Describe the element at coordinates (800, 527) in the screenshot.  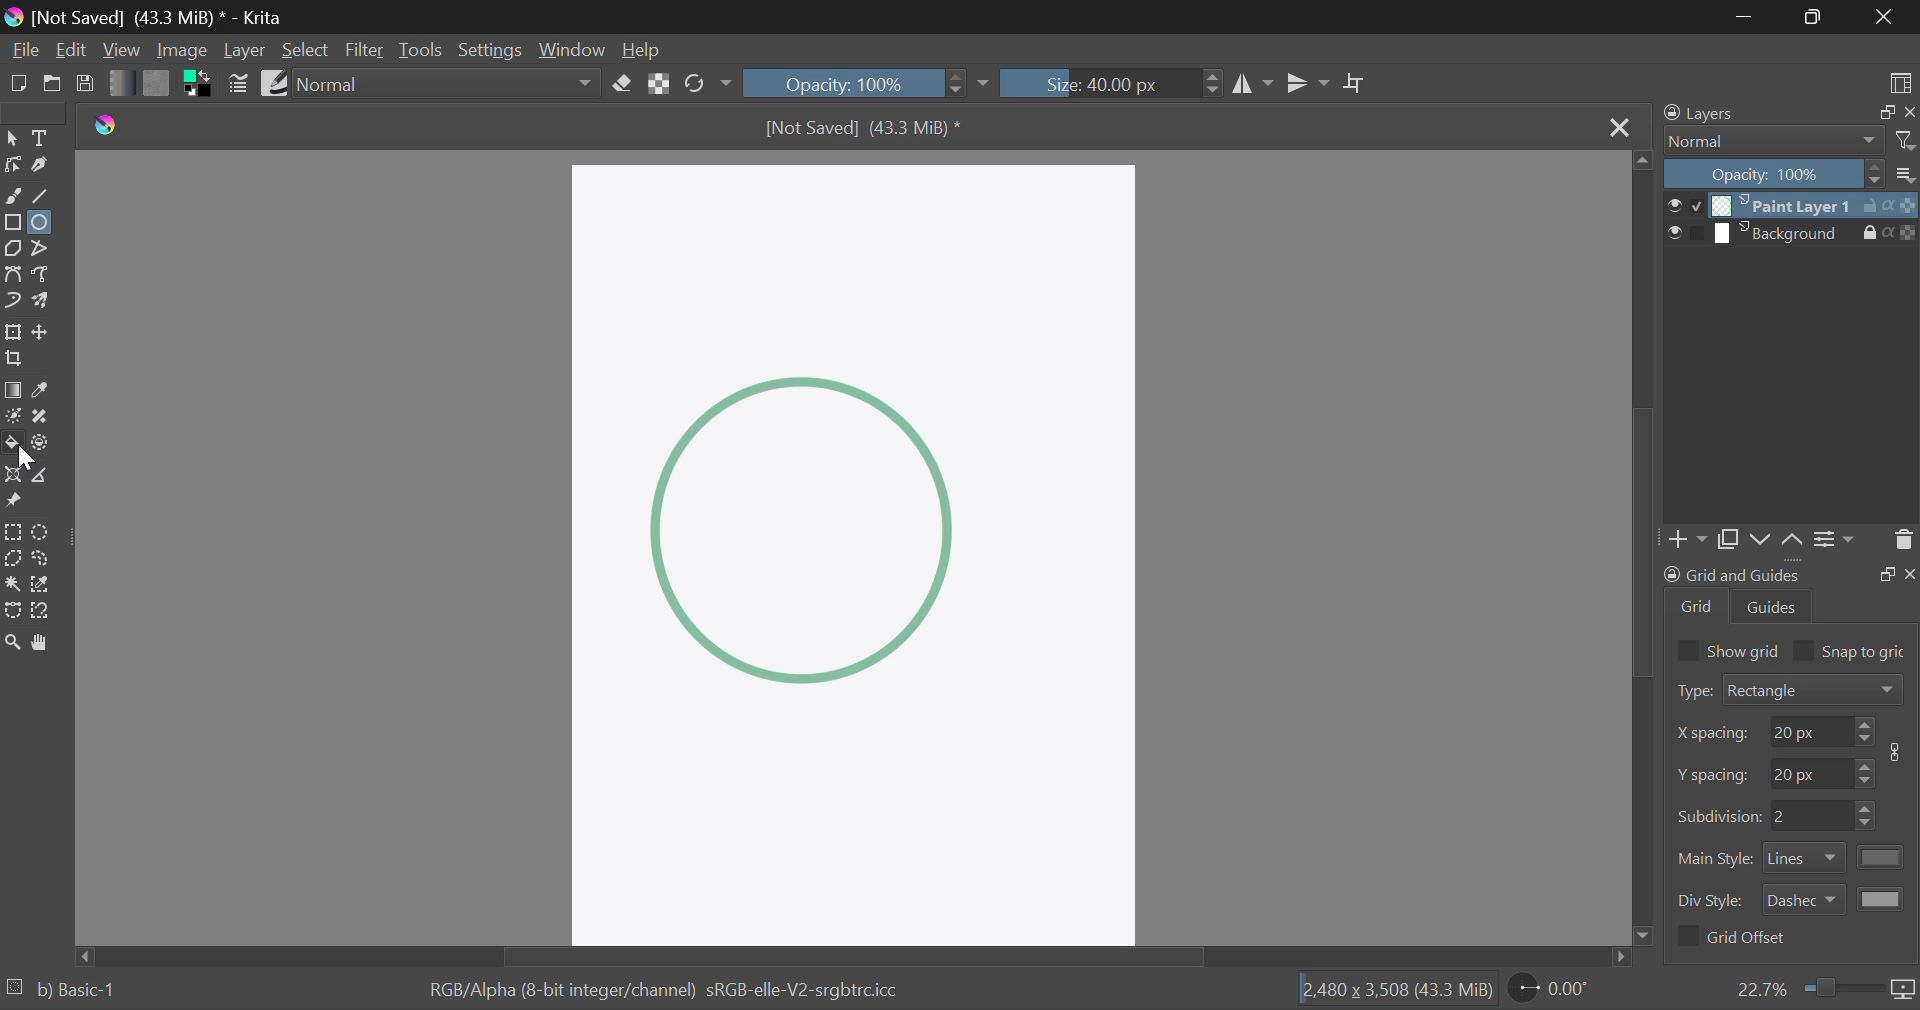
I see `Shape Generated` at that location.